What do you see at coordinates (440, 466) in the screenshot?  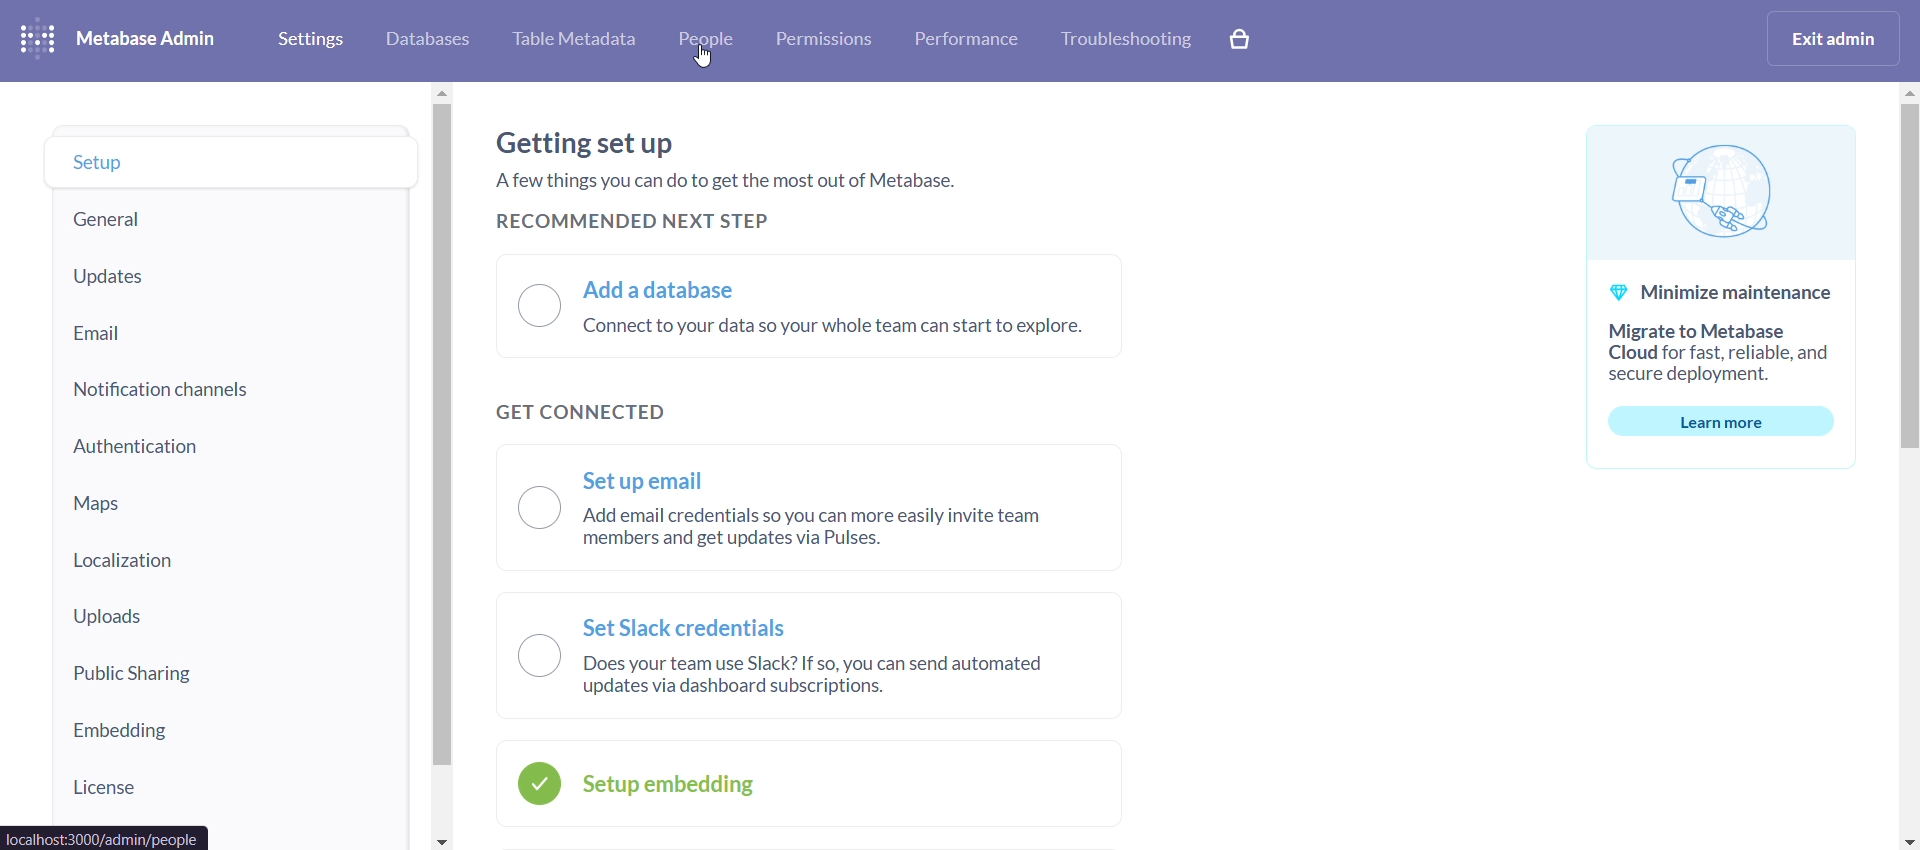 I see `vertical scroll bar` at bounding box center [440, 466].